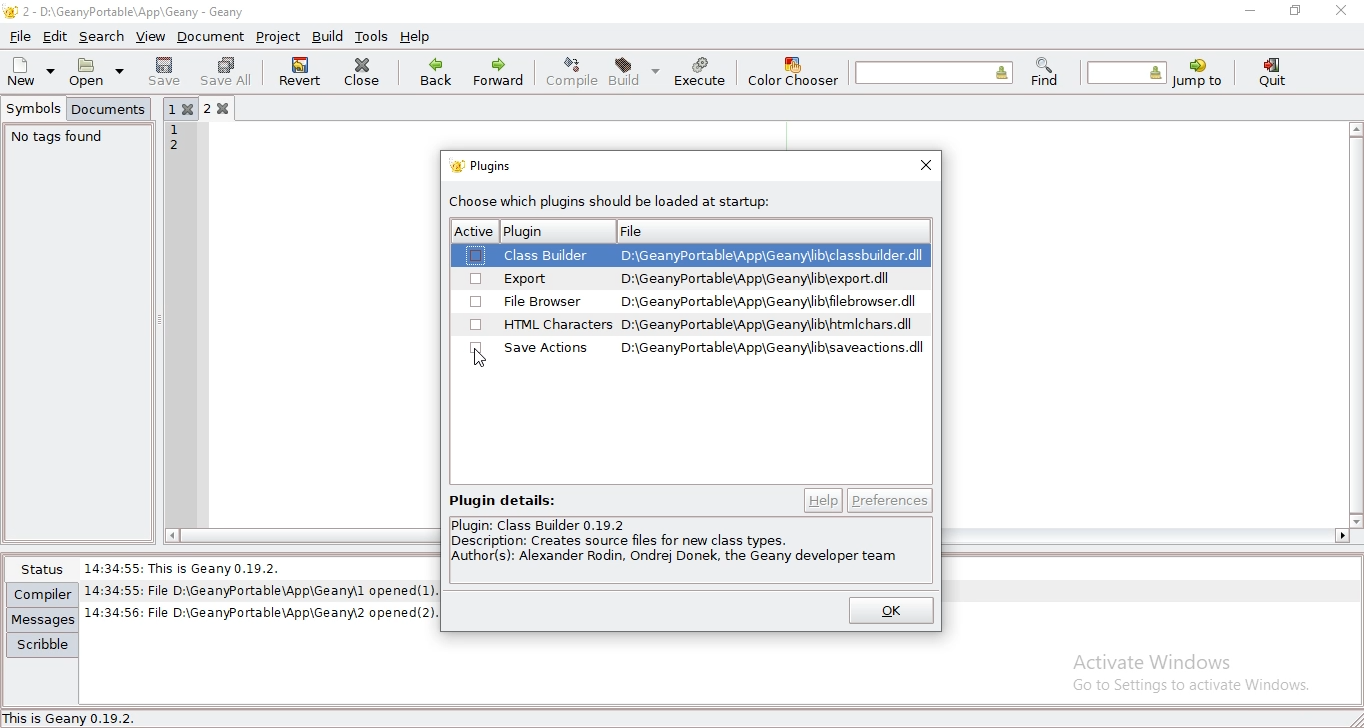 This screenshot has width=1364, height=728. What do you see at coordinates (1187, 688) in the screenshot?
I see `go to settings to activate windows` at bounding box center [1187, 688].